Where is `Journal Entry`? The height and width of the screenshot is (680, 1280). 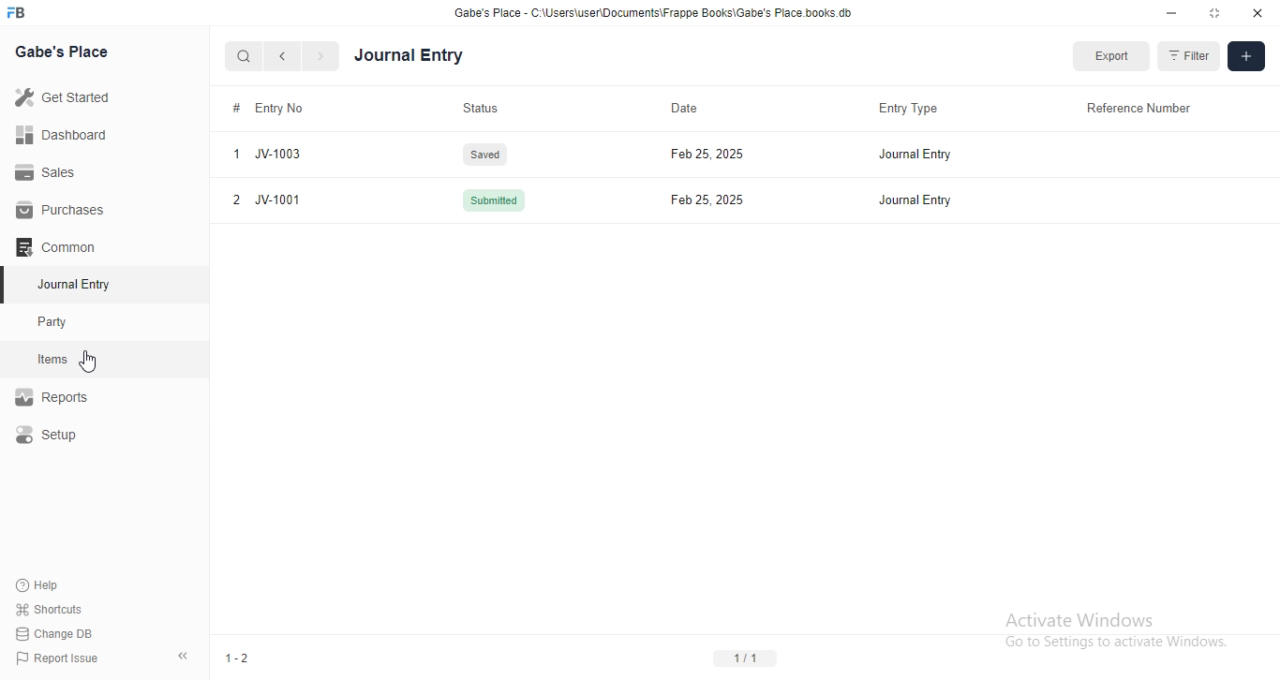 Journal Entry is located at coordinates (454, 56).